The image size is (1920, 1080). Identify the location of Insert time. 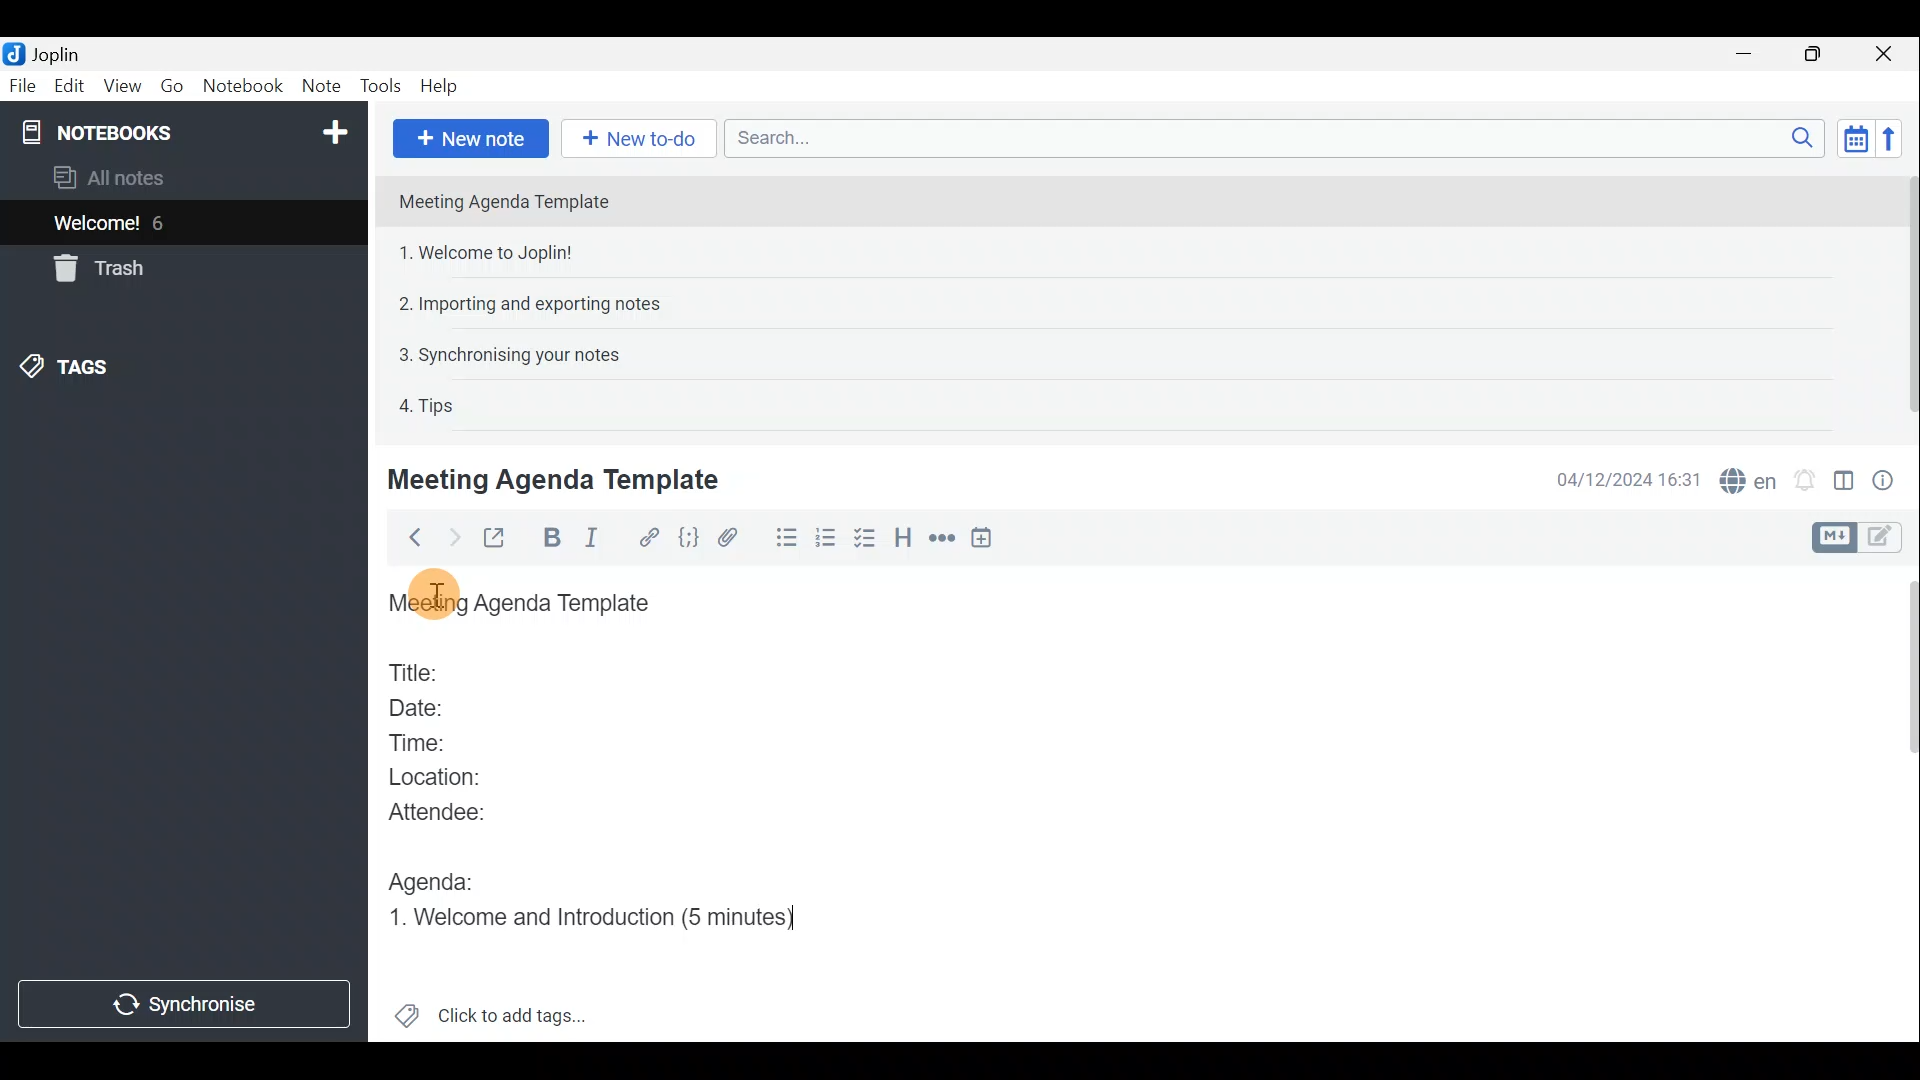
(986, 541).